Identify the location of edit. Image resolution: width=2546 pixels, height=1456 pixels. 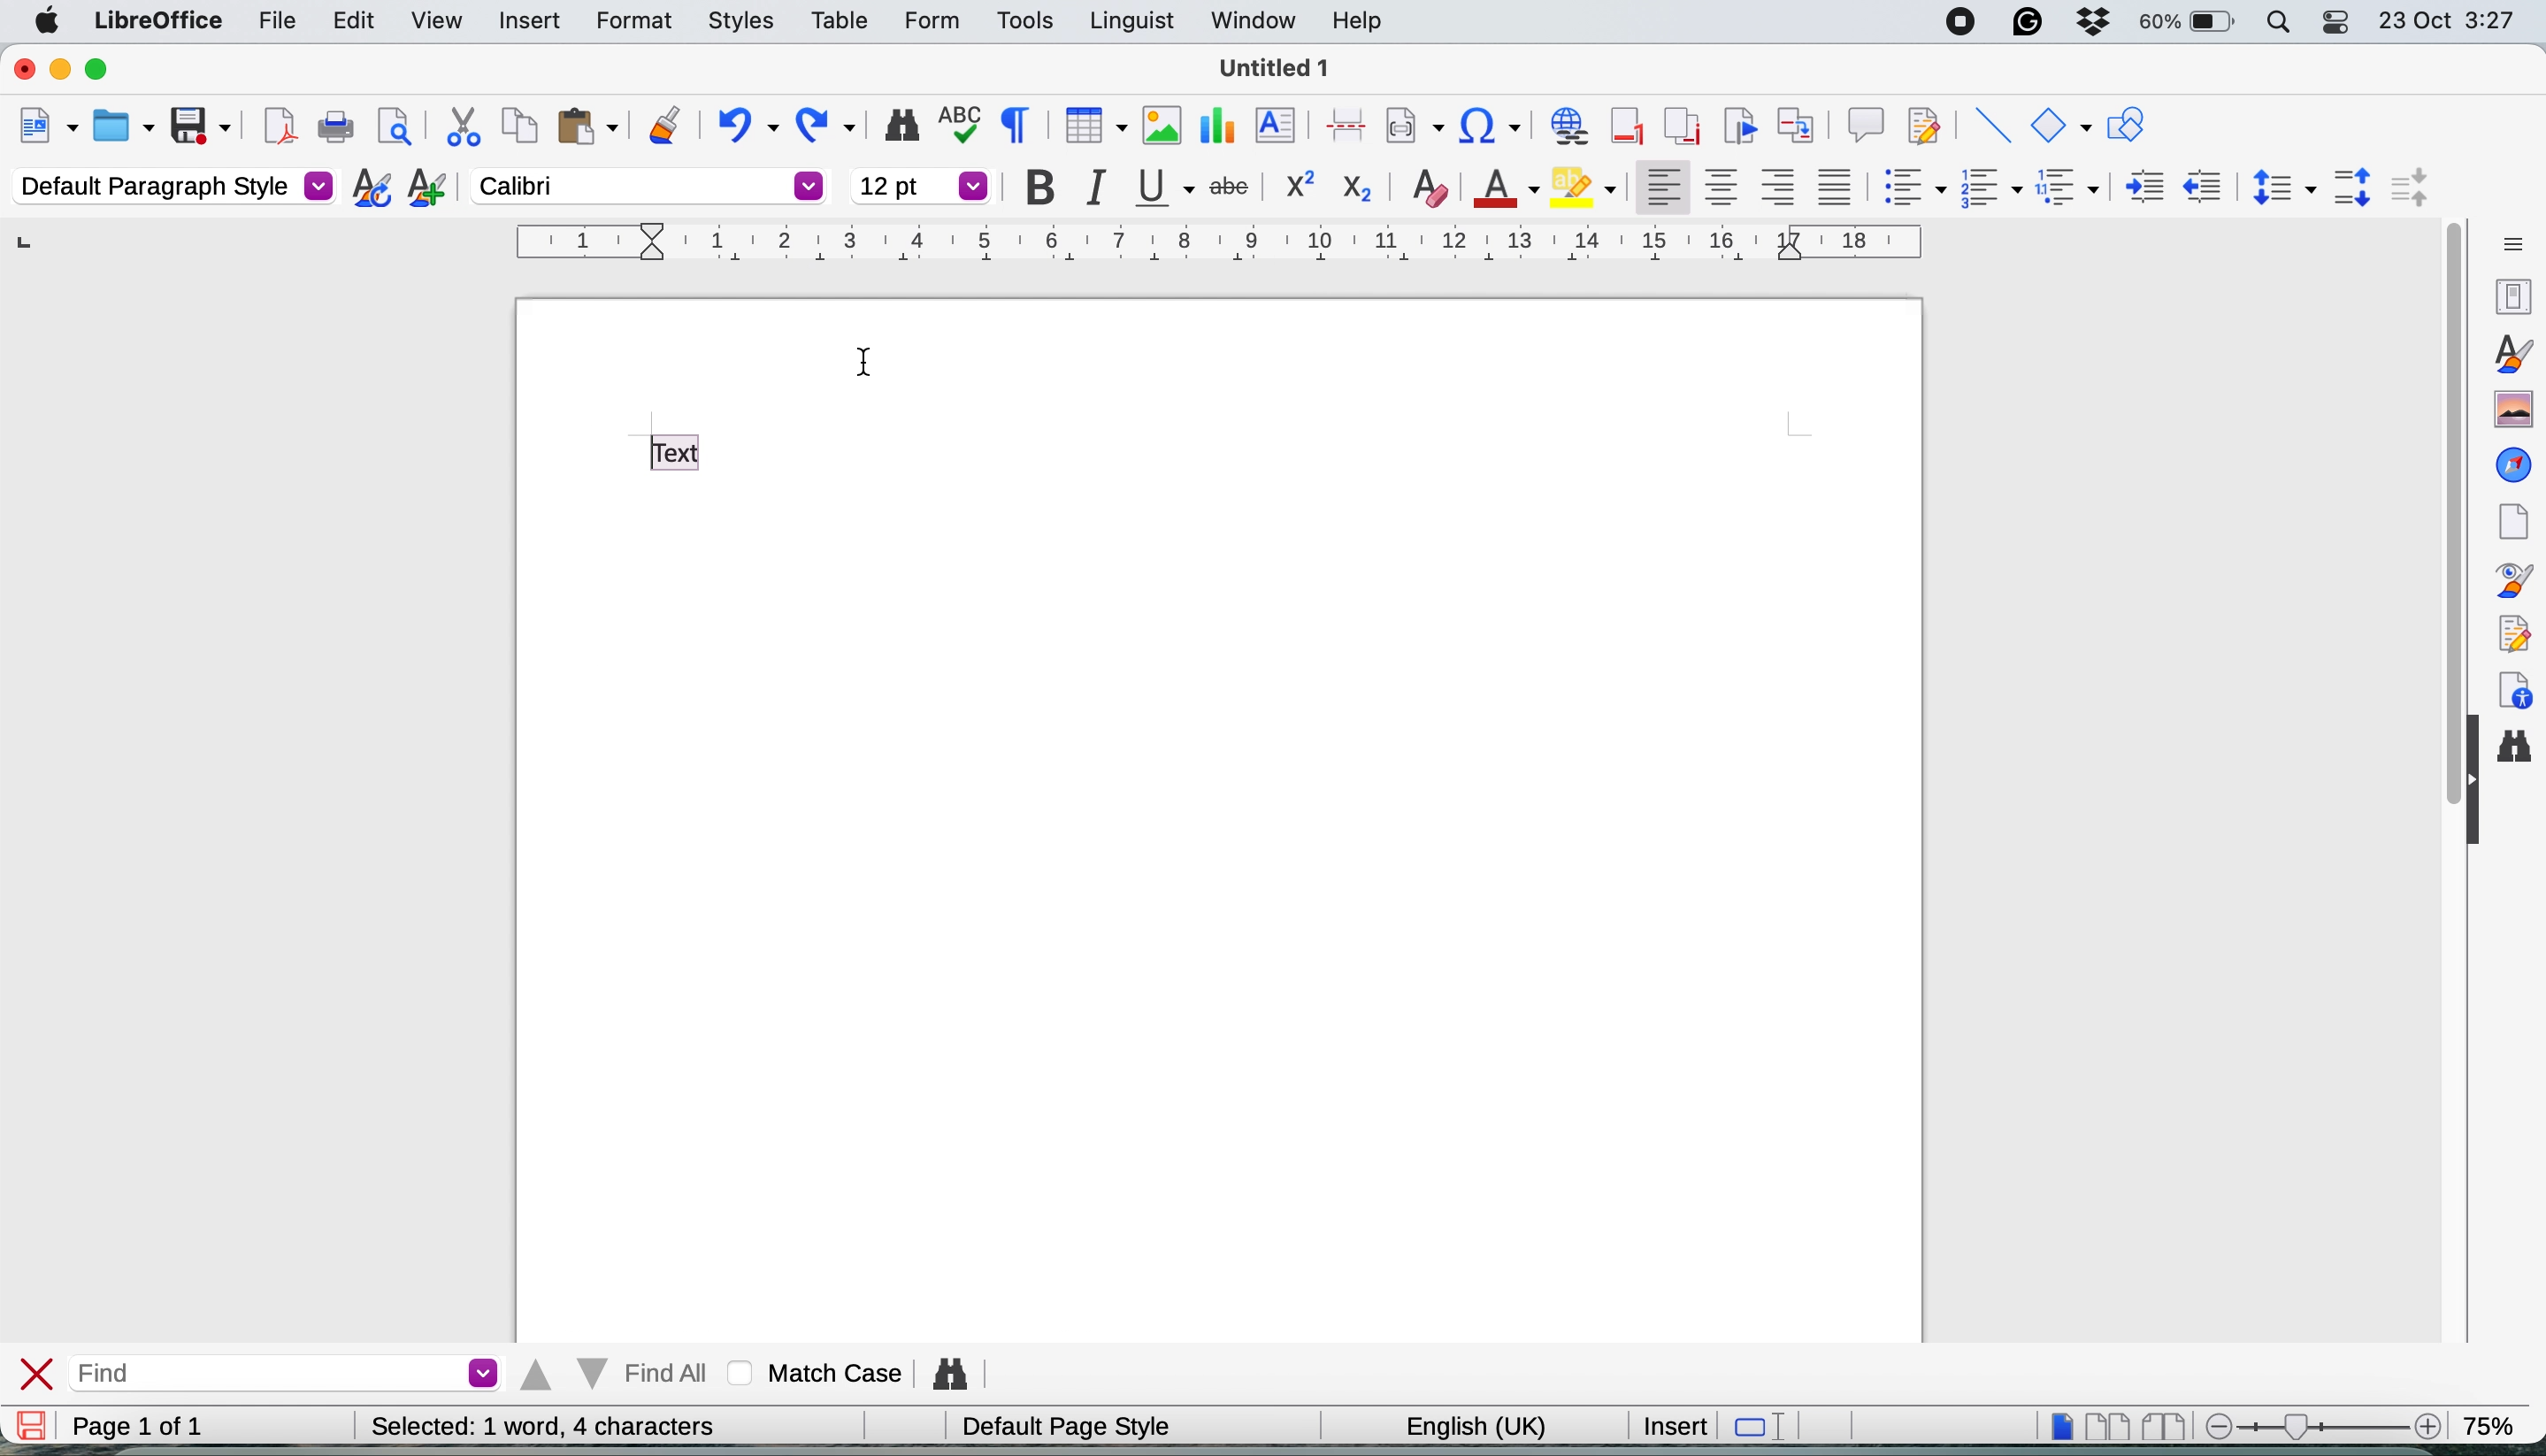
(354, 21).